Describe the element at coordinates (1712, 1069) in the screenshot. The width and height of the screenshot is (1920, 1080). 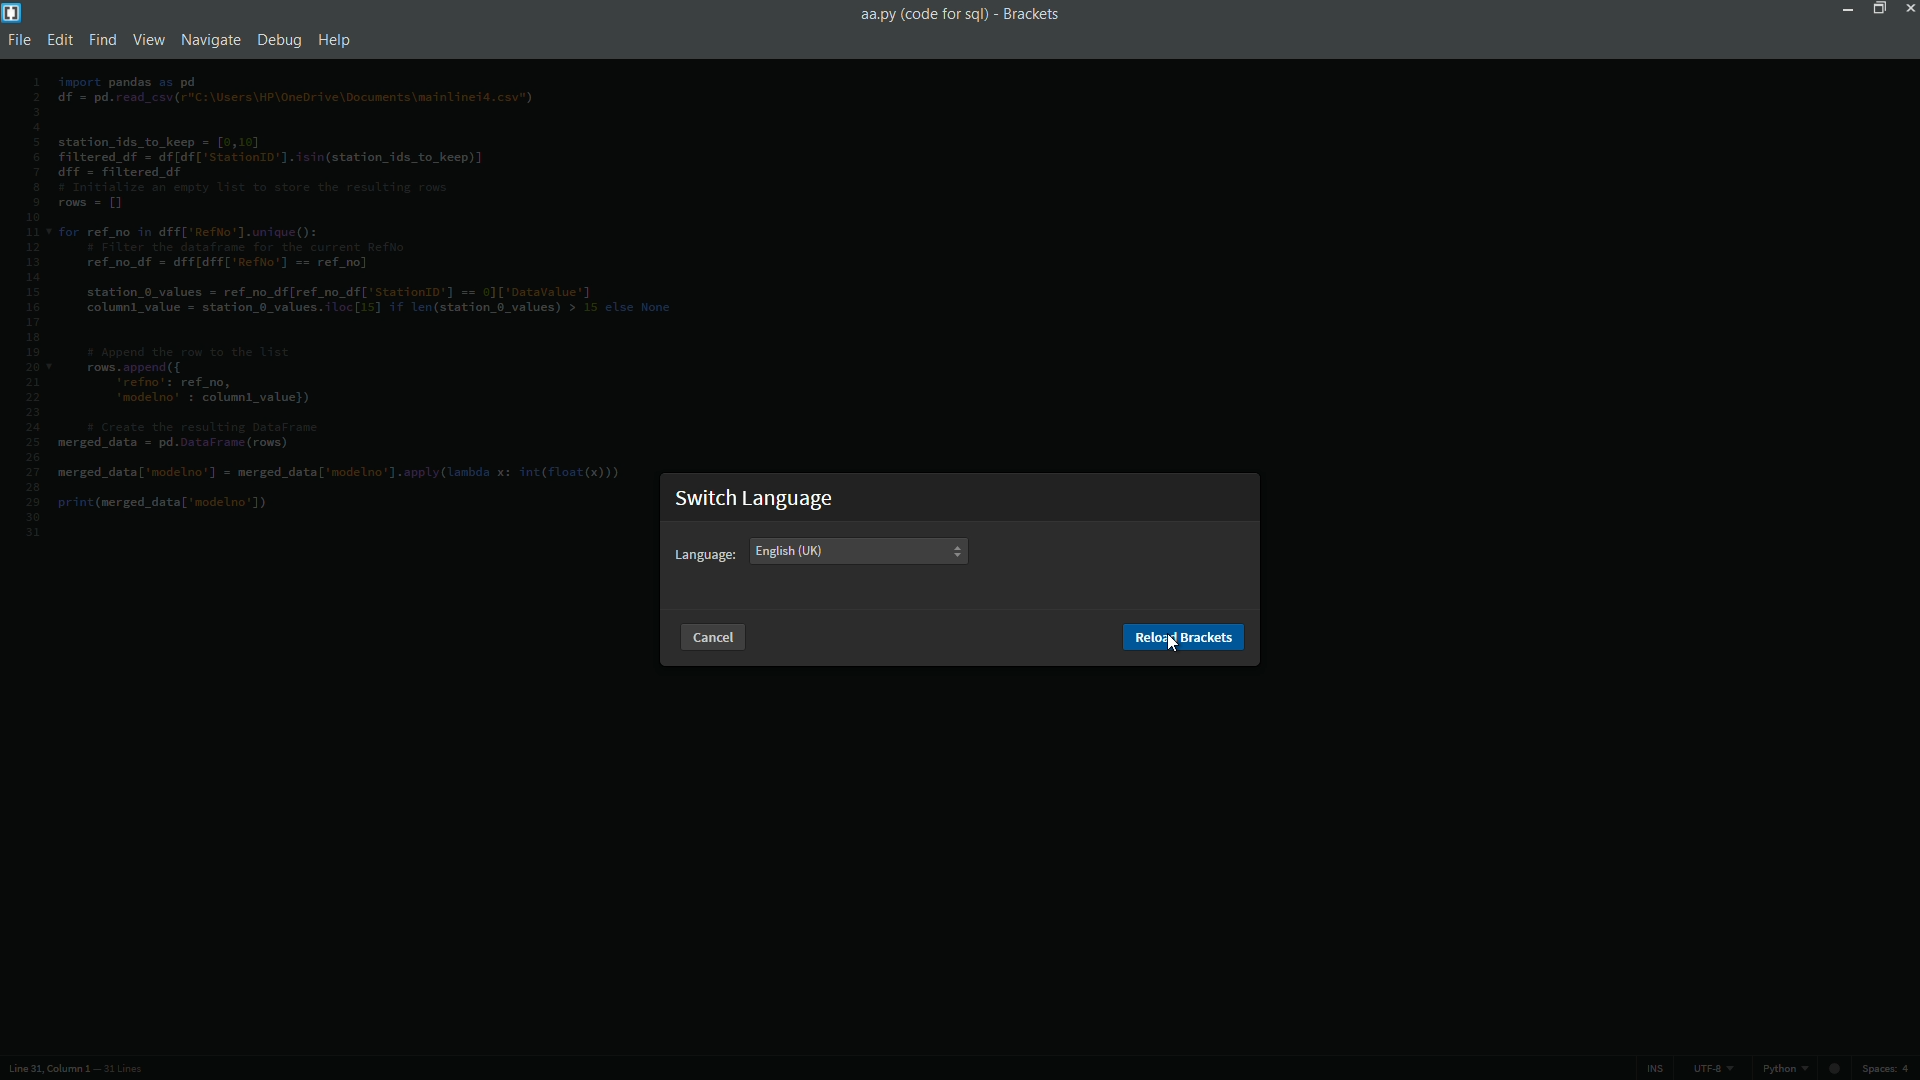
I see `file encoding` at that location.